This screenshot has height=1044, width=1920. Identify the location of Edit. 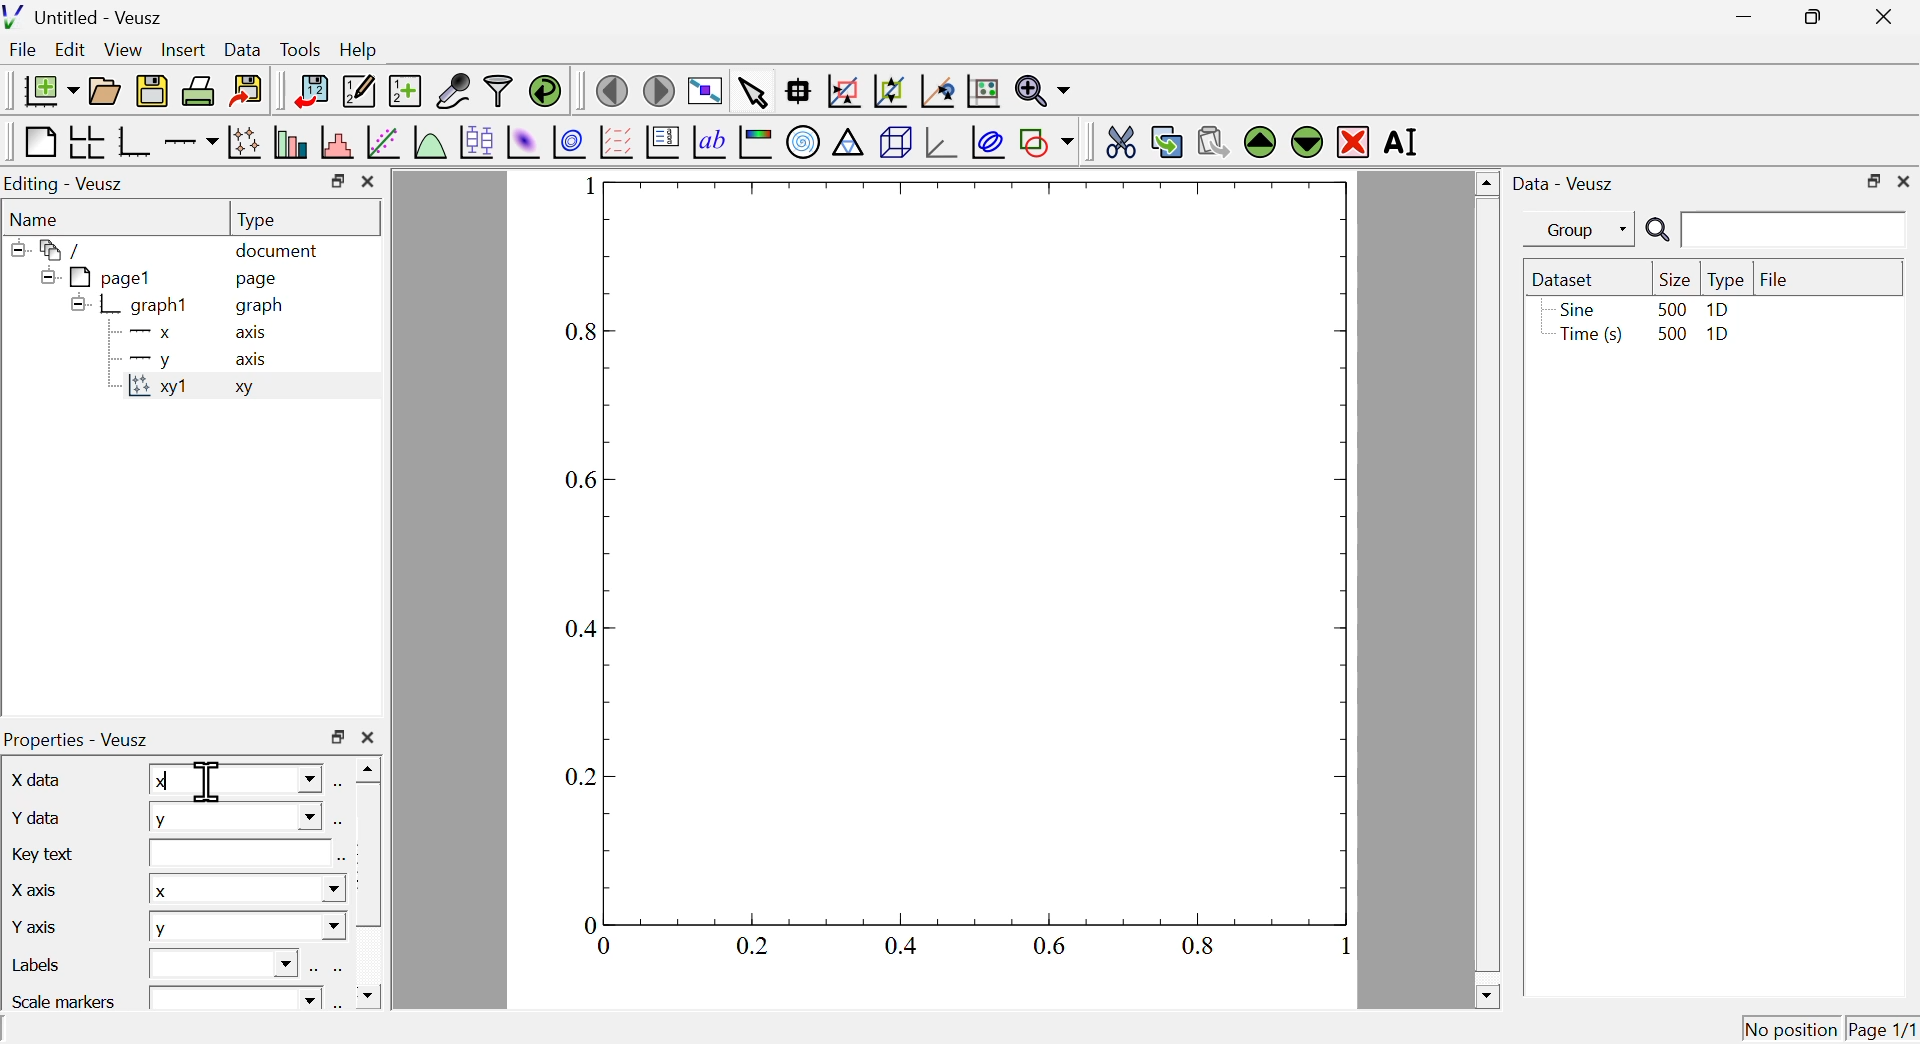
(71, 51).